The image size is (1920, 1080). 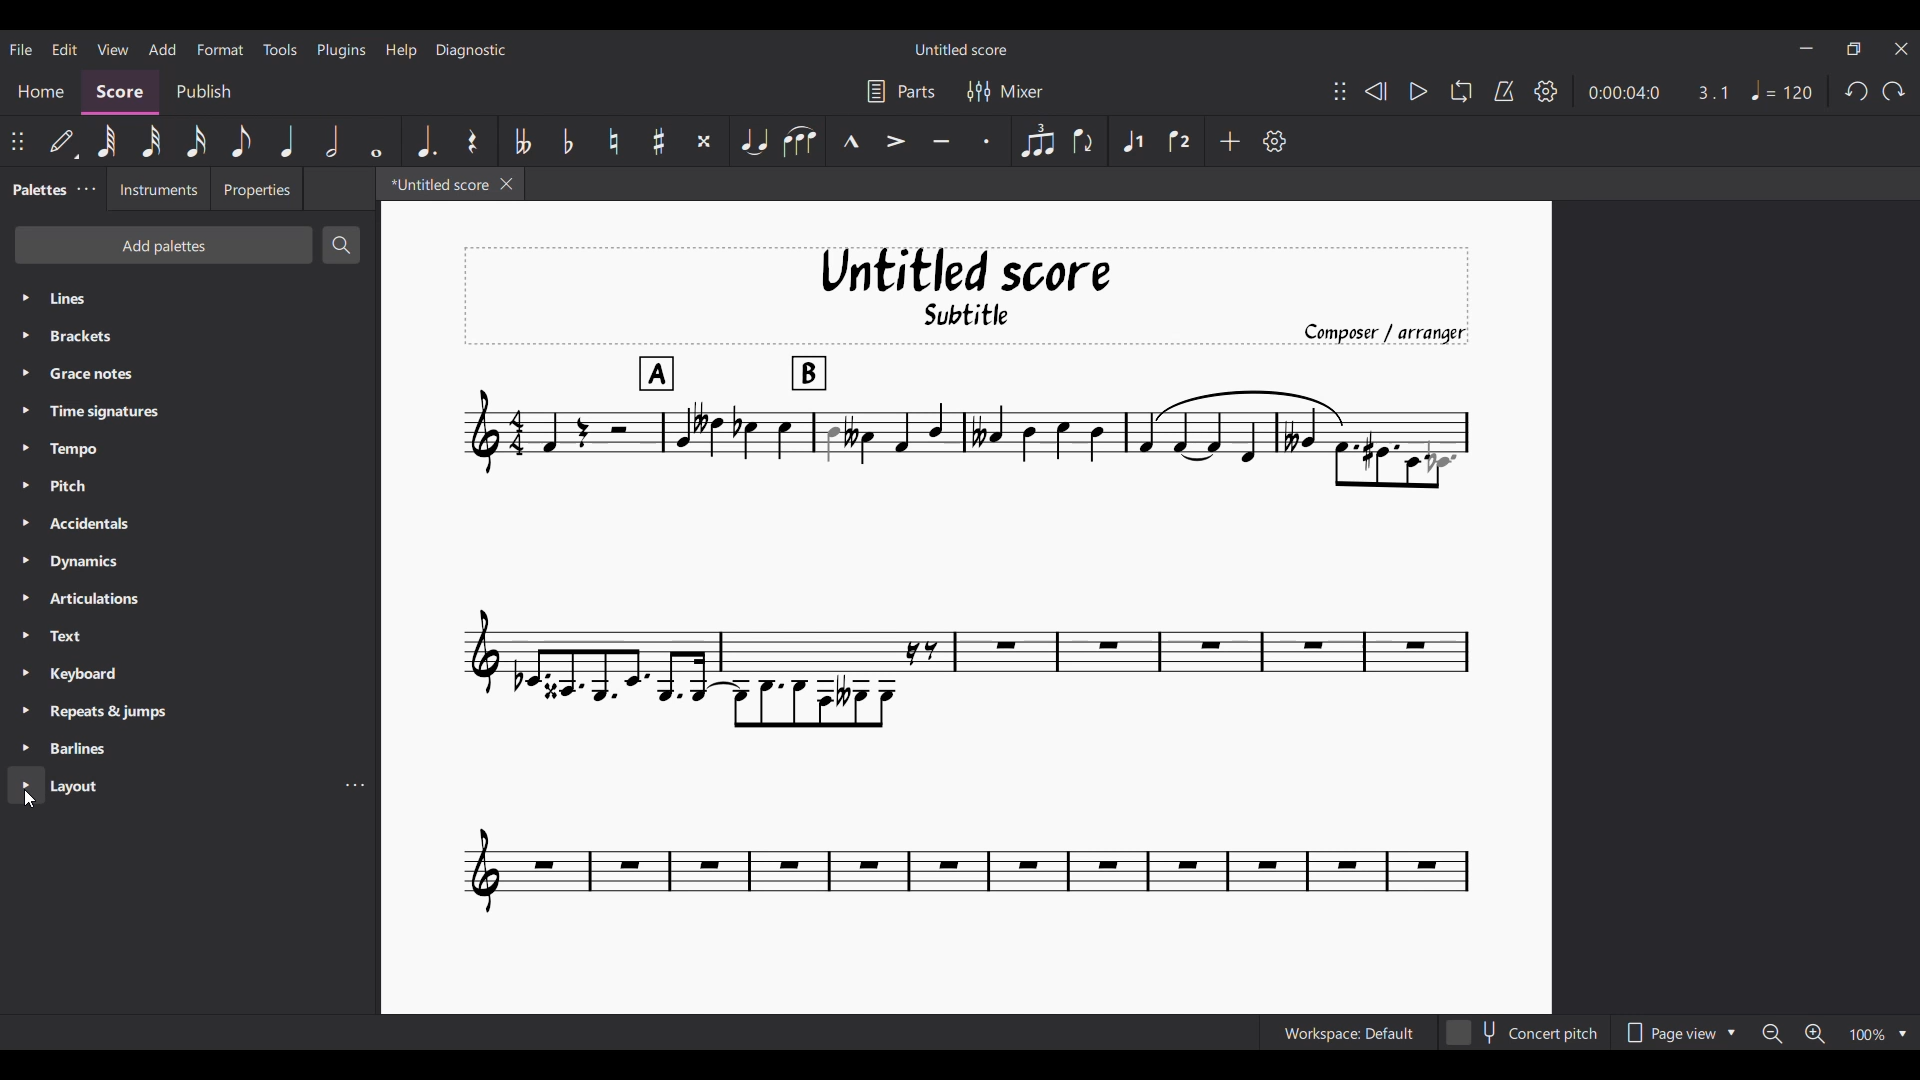 I want to click on Edit menu, so click(x=65, y=50).